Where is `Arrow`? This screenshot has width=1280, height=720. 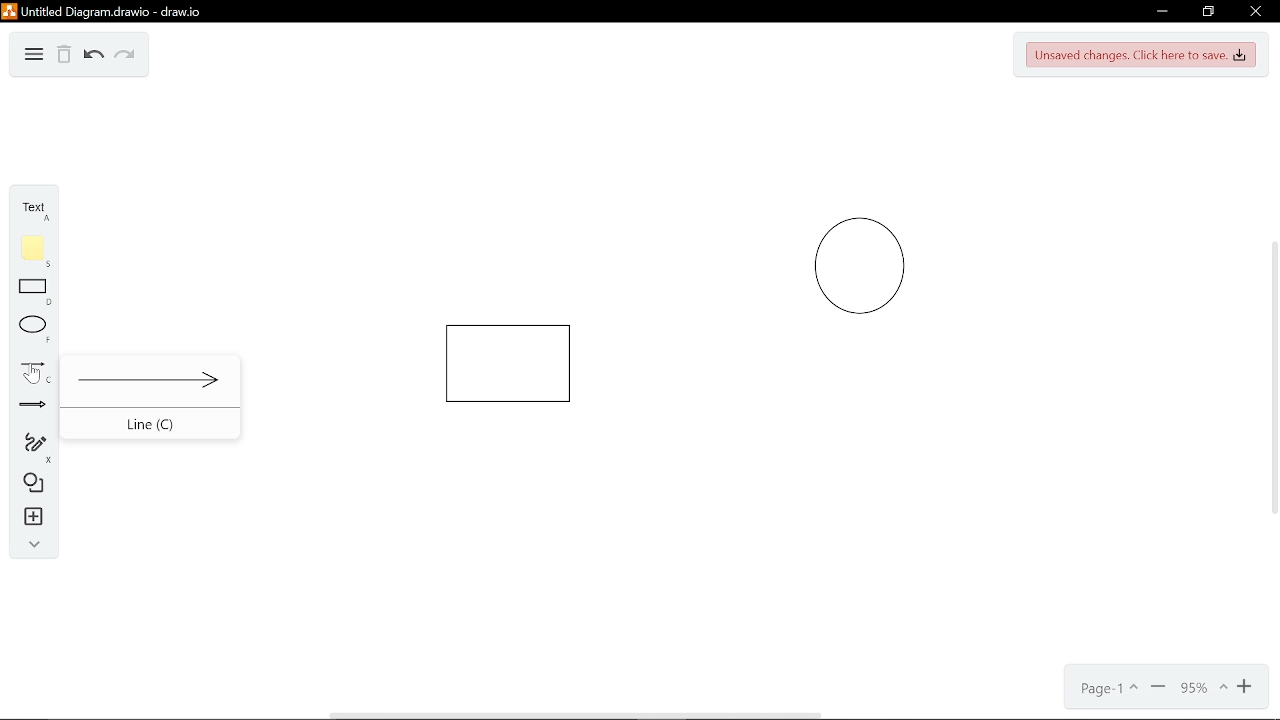
Arrow is located at coordinates (28, 407).